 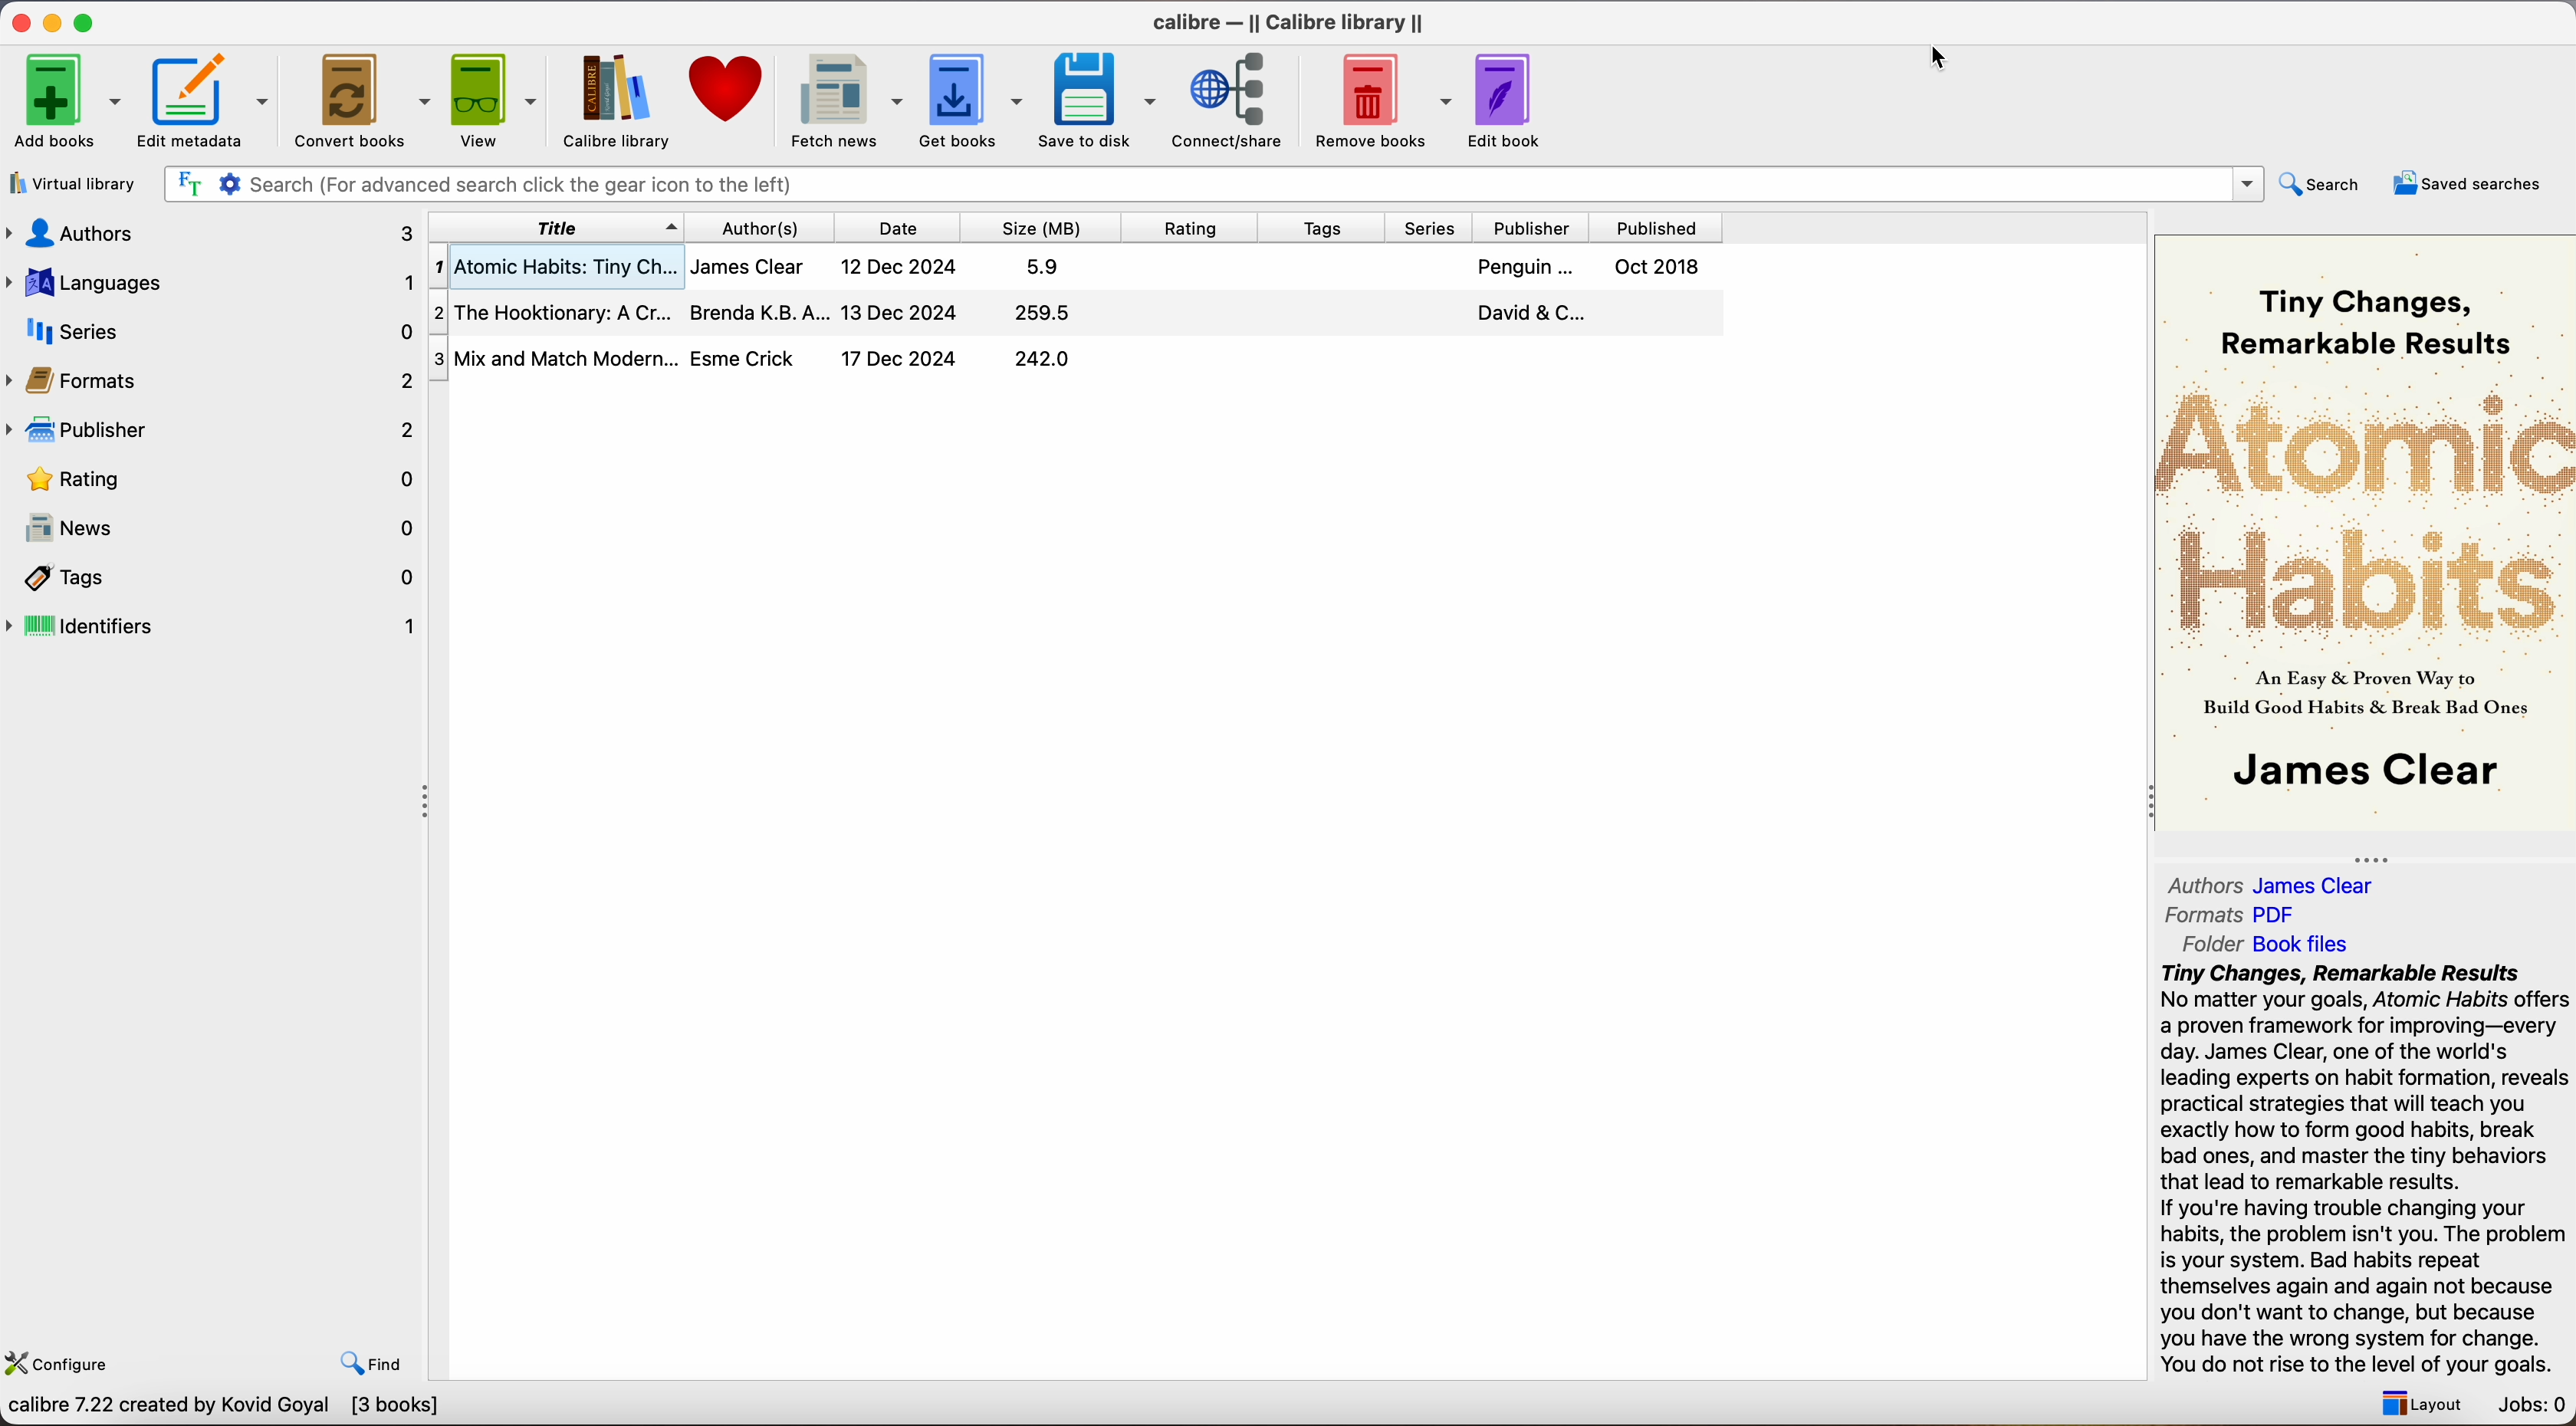 I want to click on cursor, so click(x=1937, y=56).